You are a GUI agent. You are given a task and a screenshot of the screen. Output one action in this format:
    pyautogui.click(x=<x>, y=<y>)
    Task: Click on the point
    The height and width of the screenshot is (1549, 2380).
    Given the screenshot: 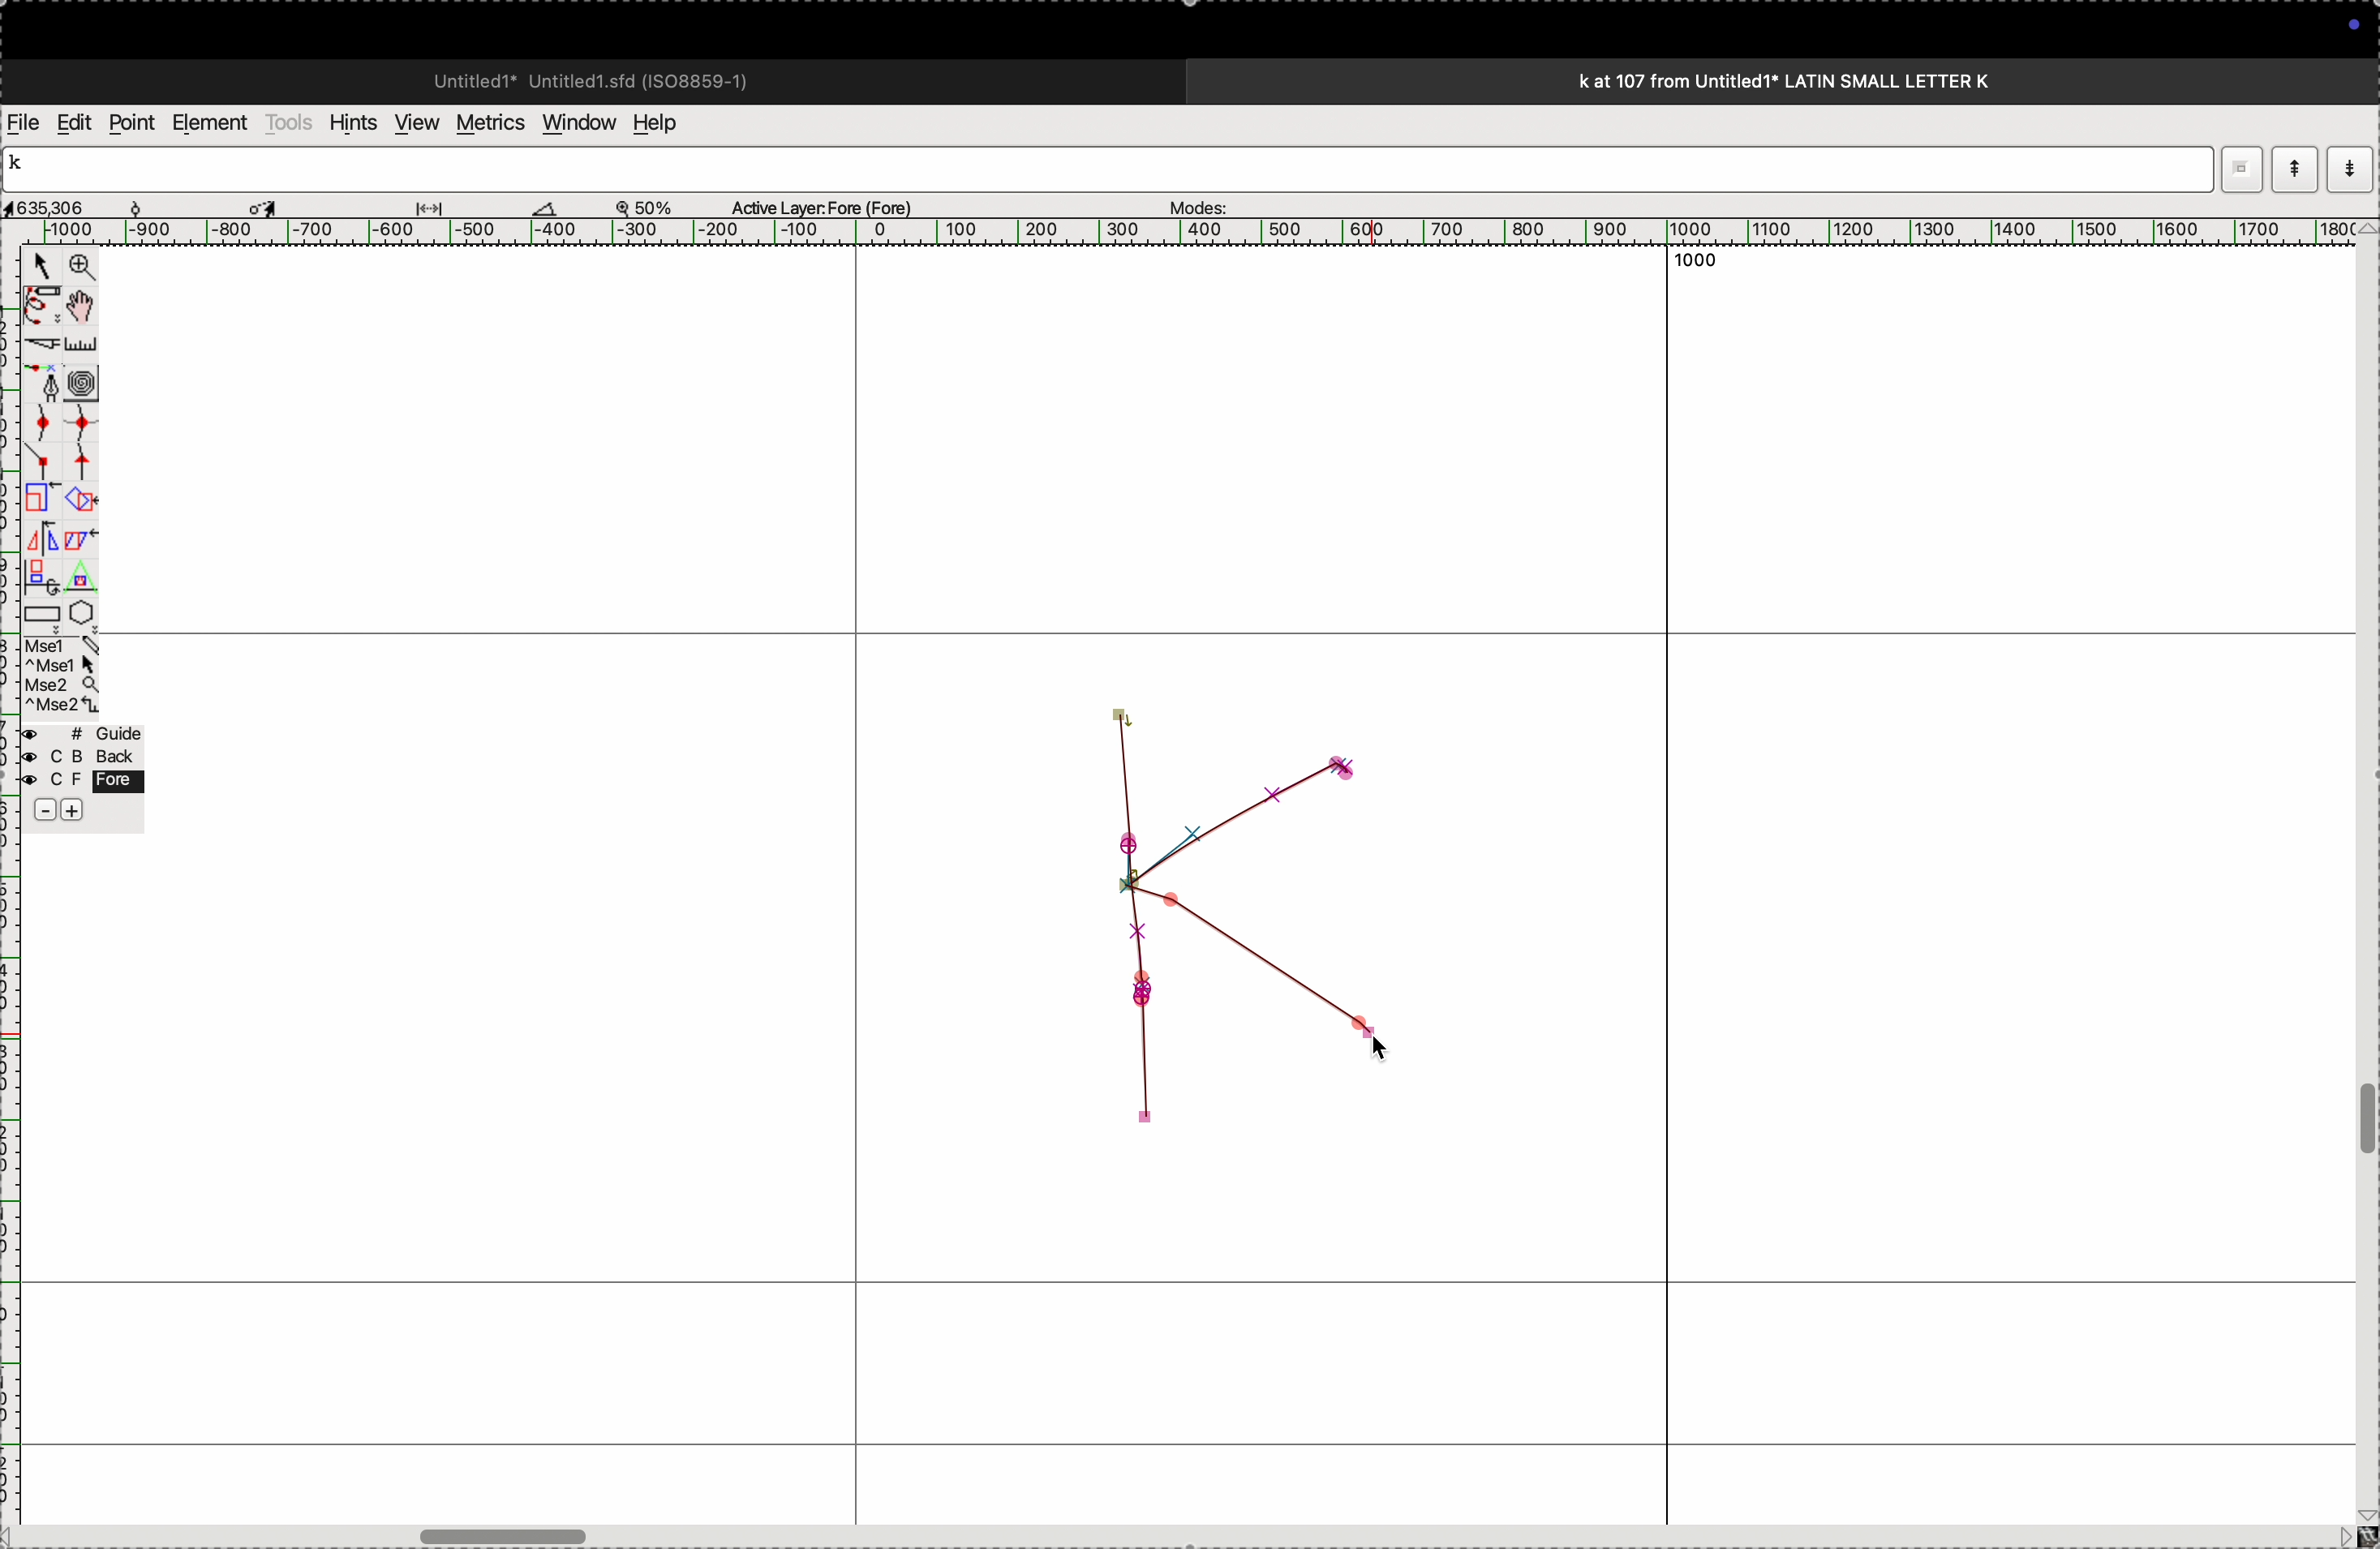 What is the action you would take?
    pyautogui.click(x=131, y=123)
    